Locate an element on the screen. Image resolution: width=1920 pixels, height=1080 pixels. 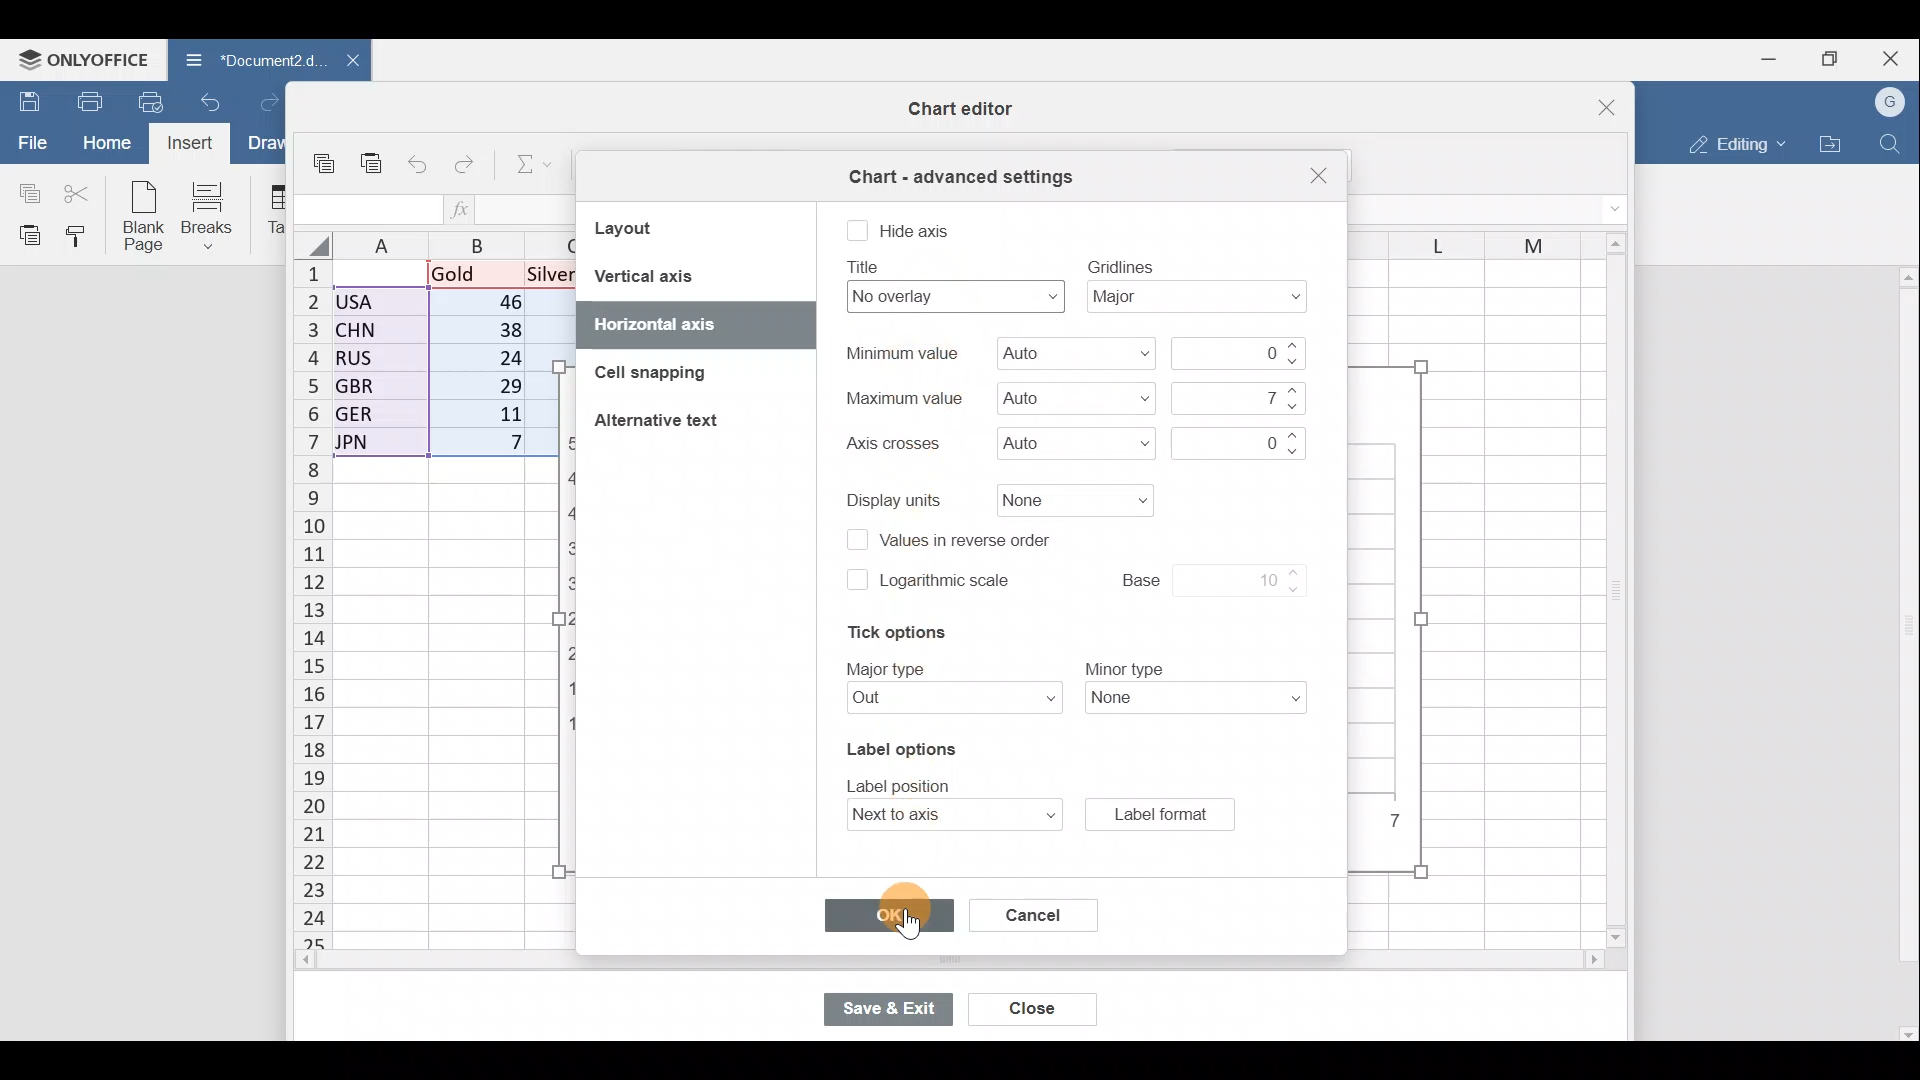
Cut is located at coordinates (80, 192).